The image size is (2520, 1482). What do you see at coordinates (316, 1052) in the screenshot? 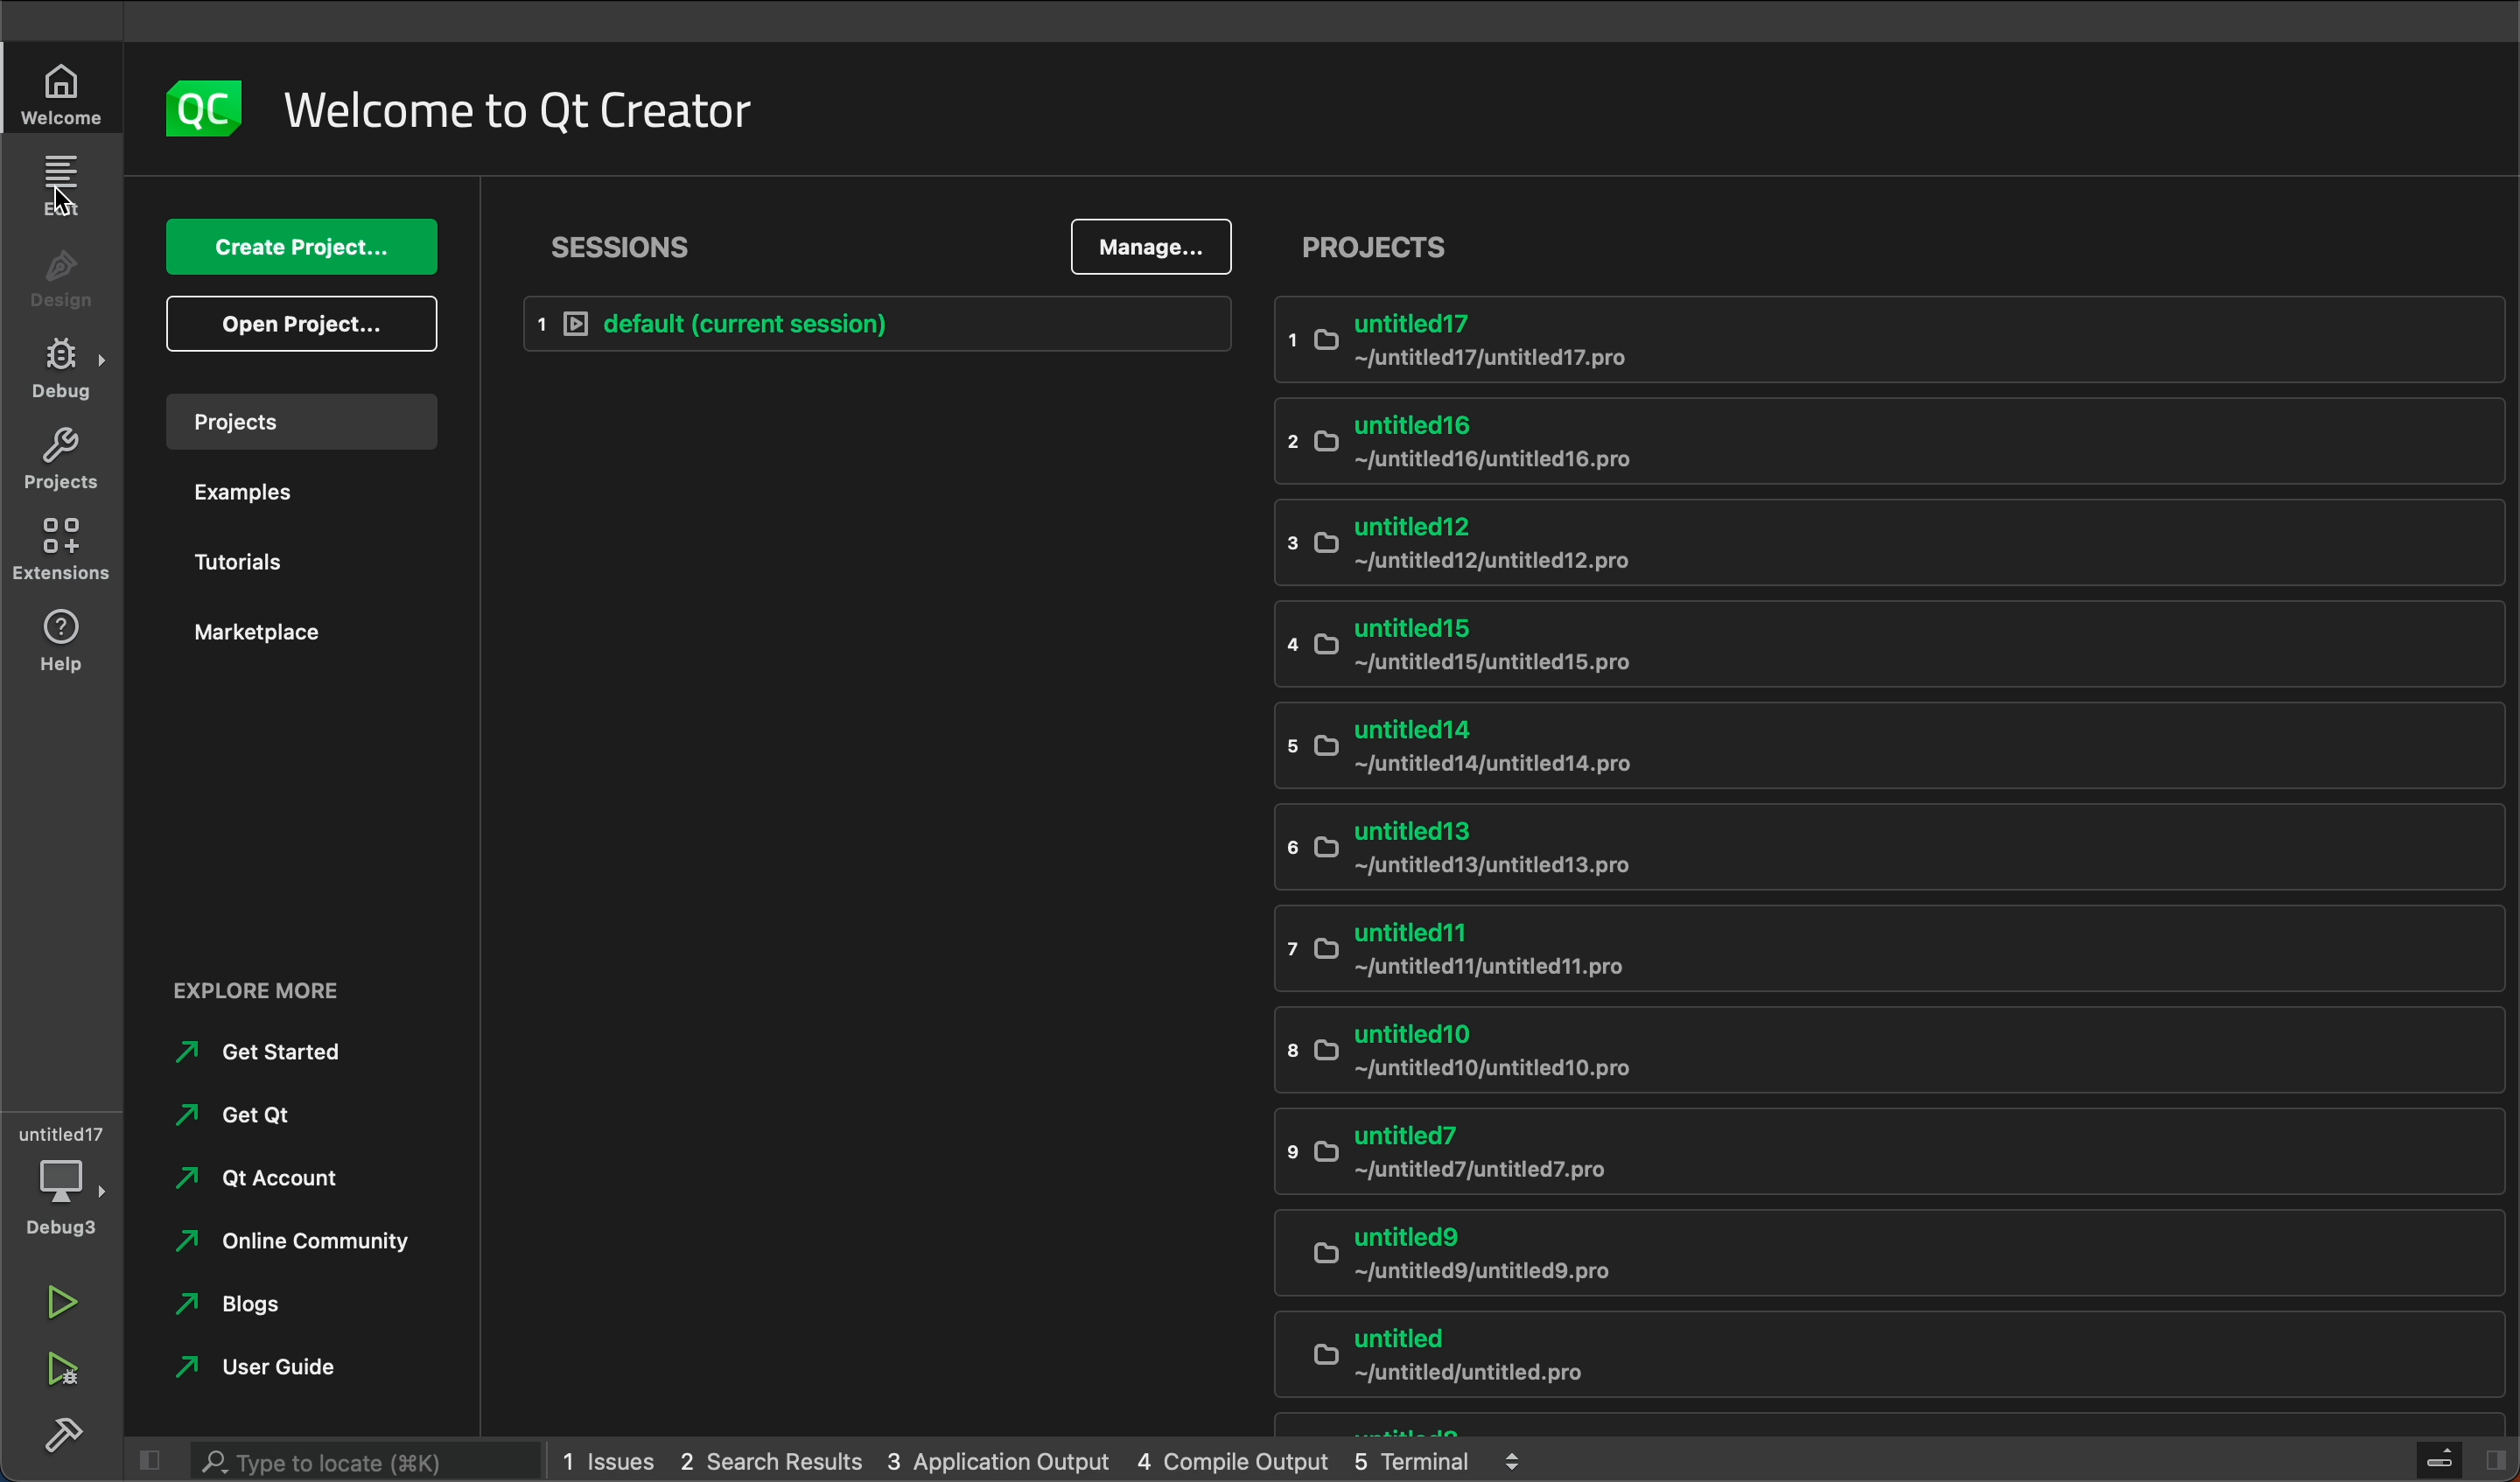
I see `get started` at bounding box center [316, 1052].